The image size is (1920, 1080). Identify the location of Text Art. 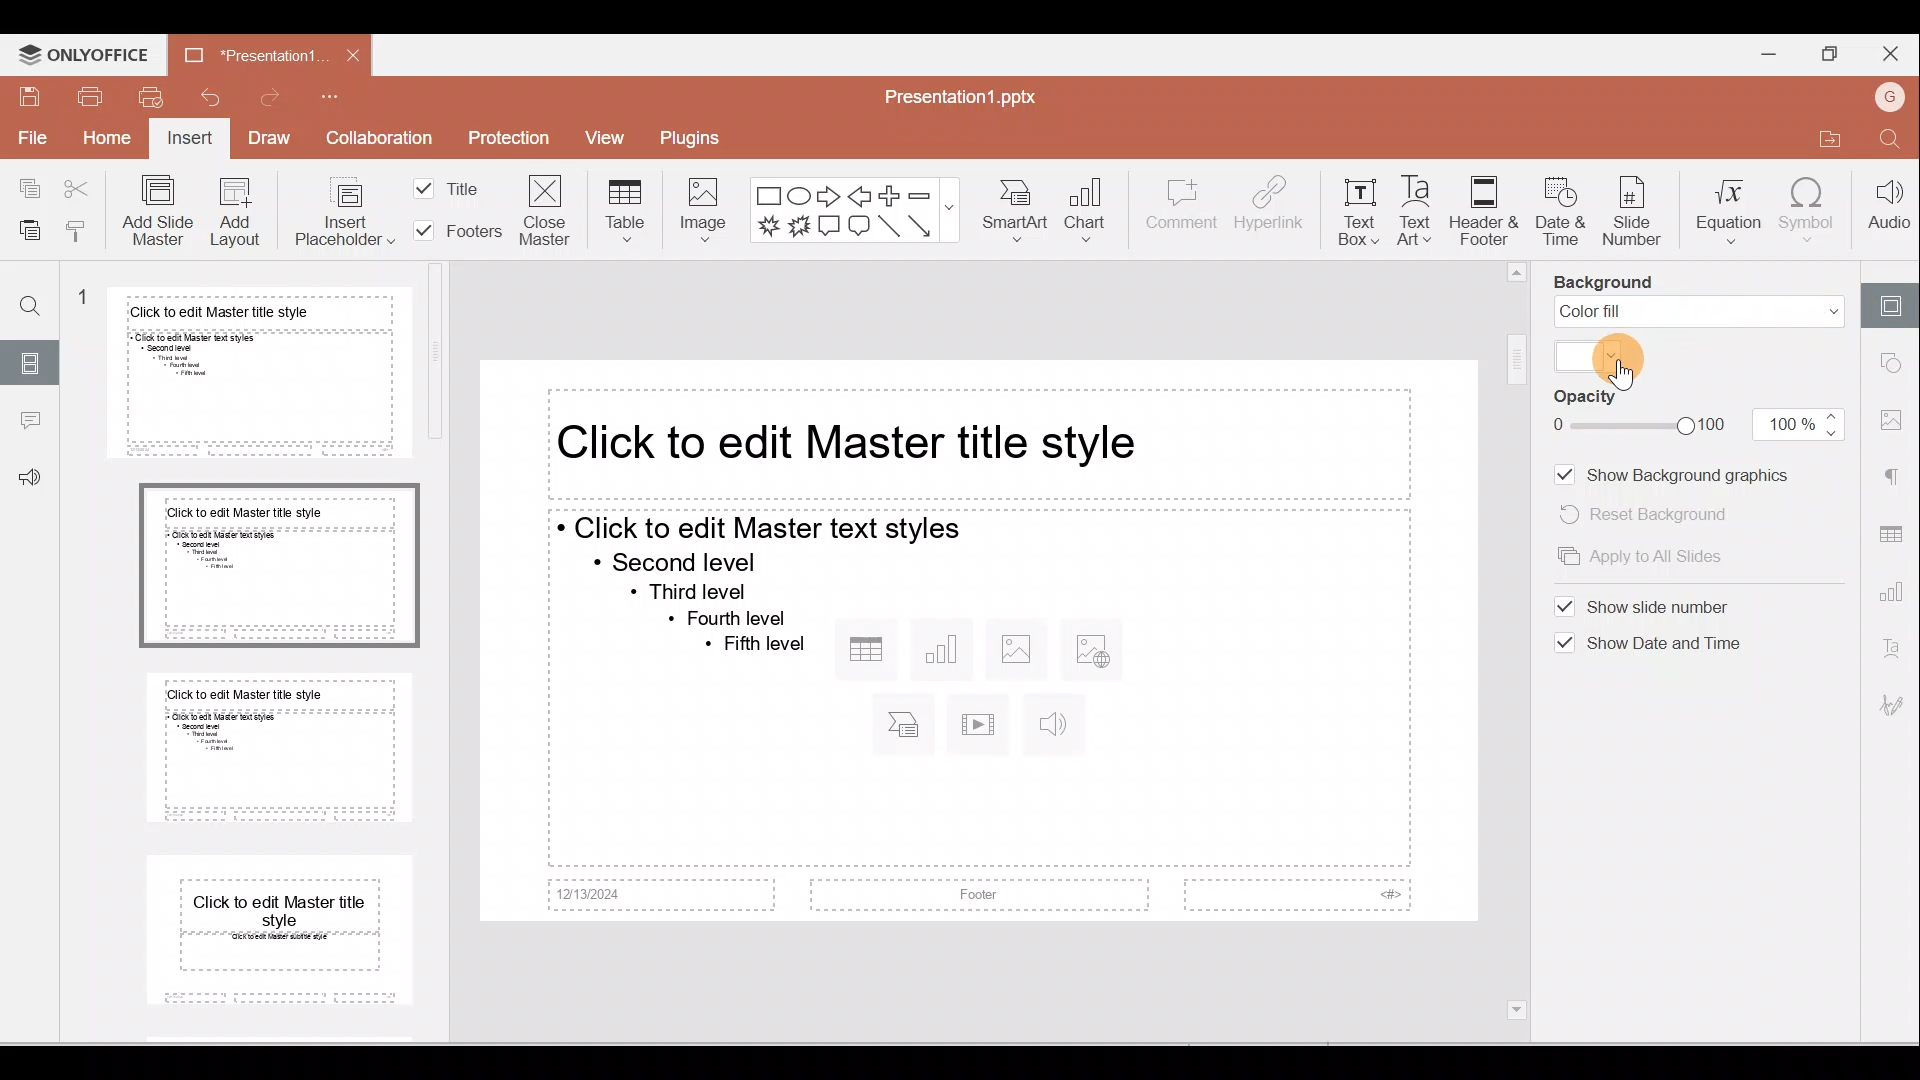
(1414, 211).